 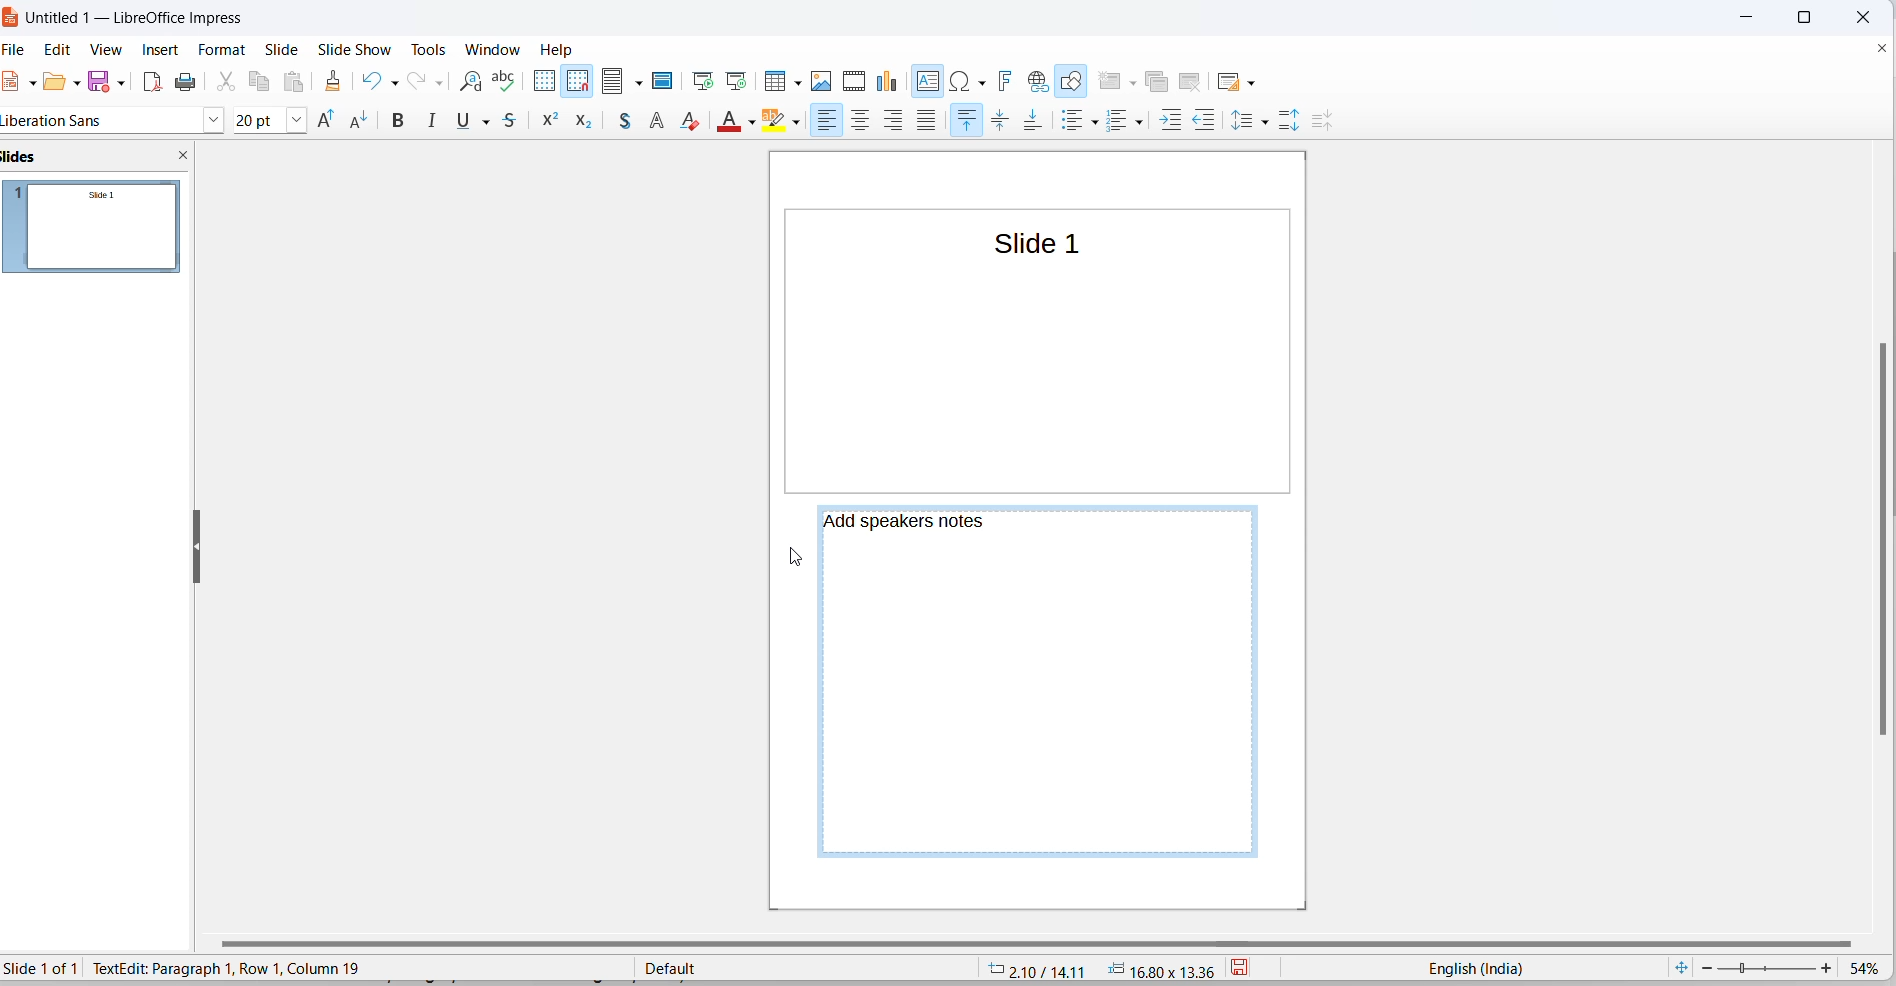 I want to click on flowchart options, so click(x=577, y=127).